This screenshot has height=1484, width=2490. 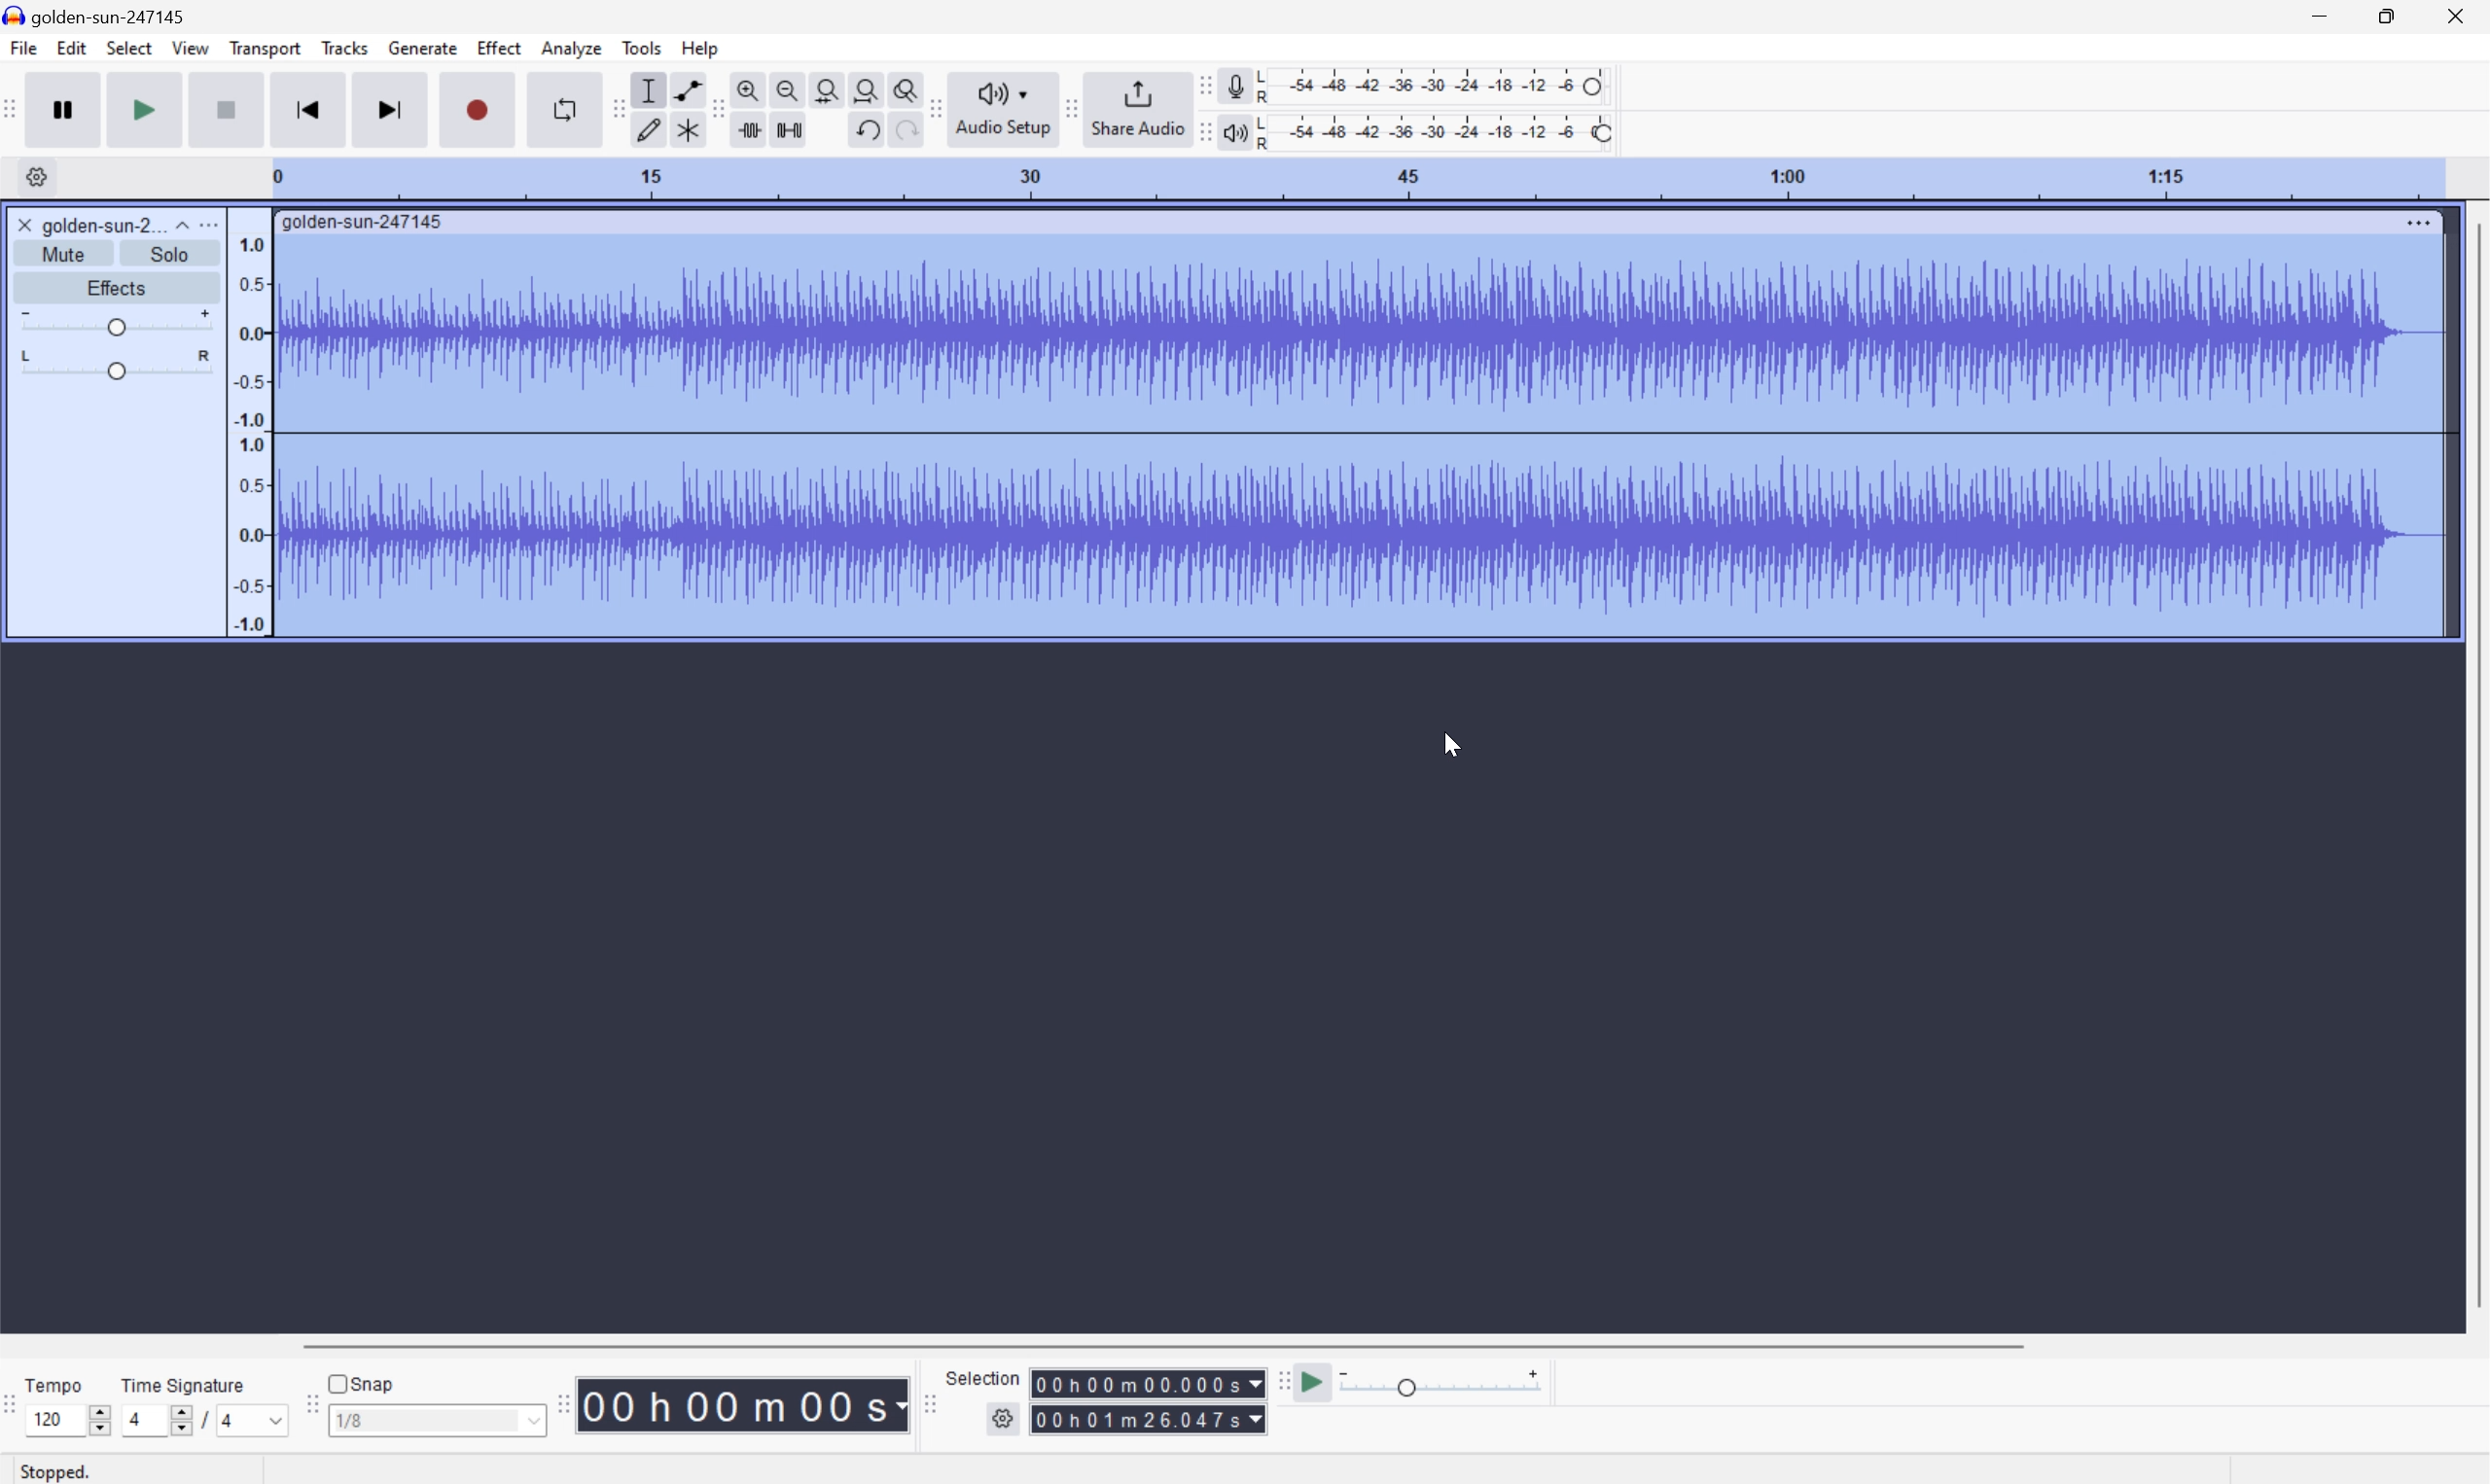 What do you see at coordinates (901, 89) in the screenshot?
I see `Zoom toggle` at bounding box center [901, 89].